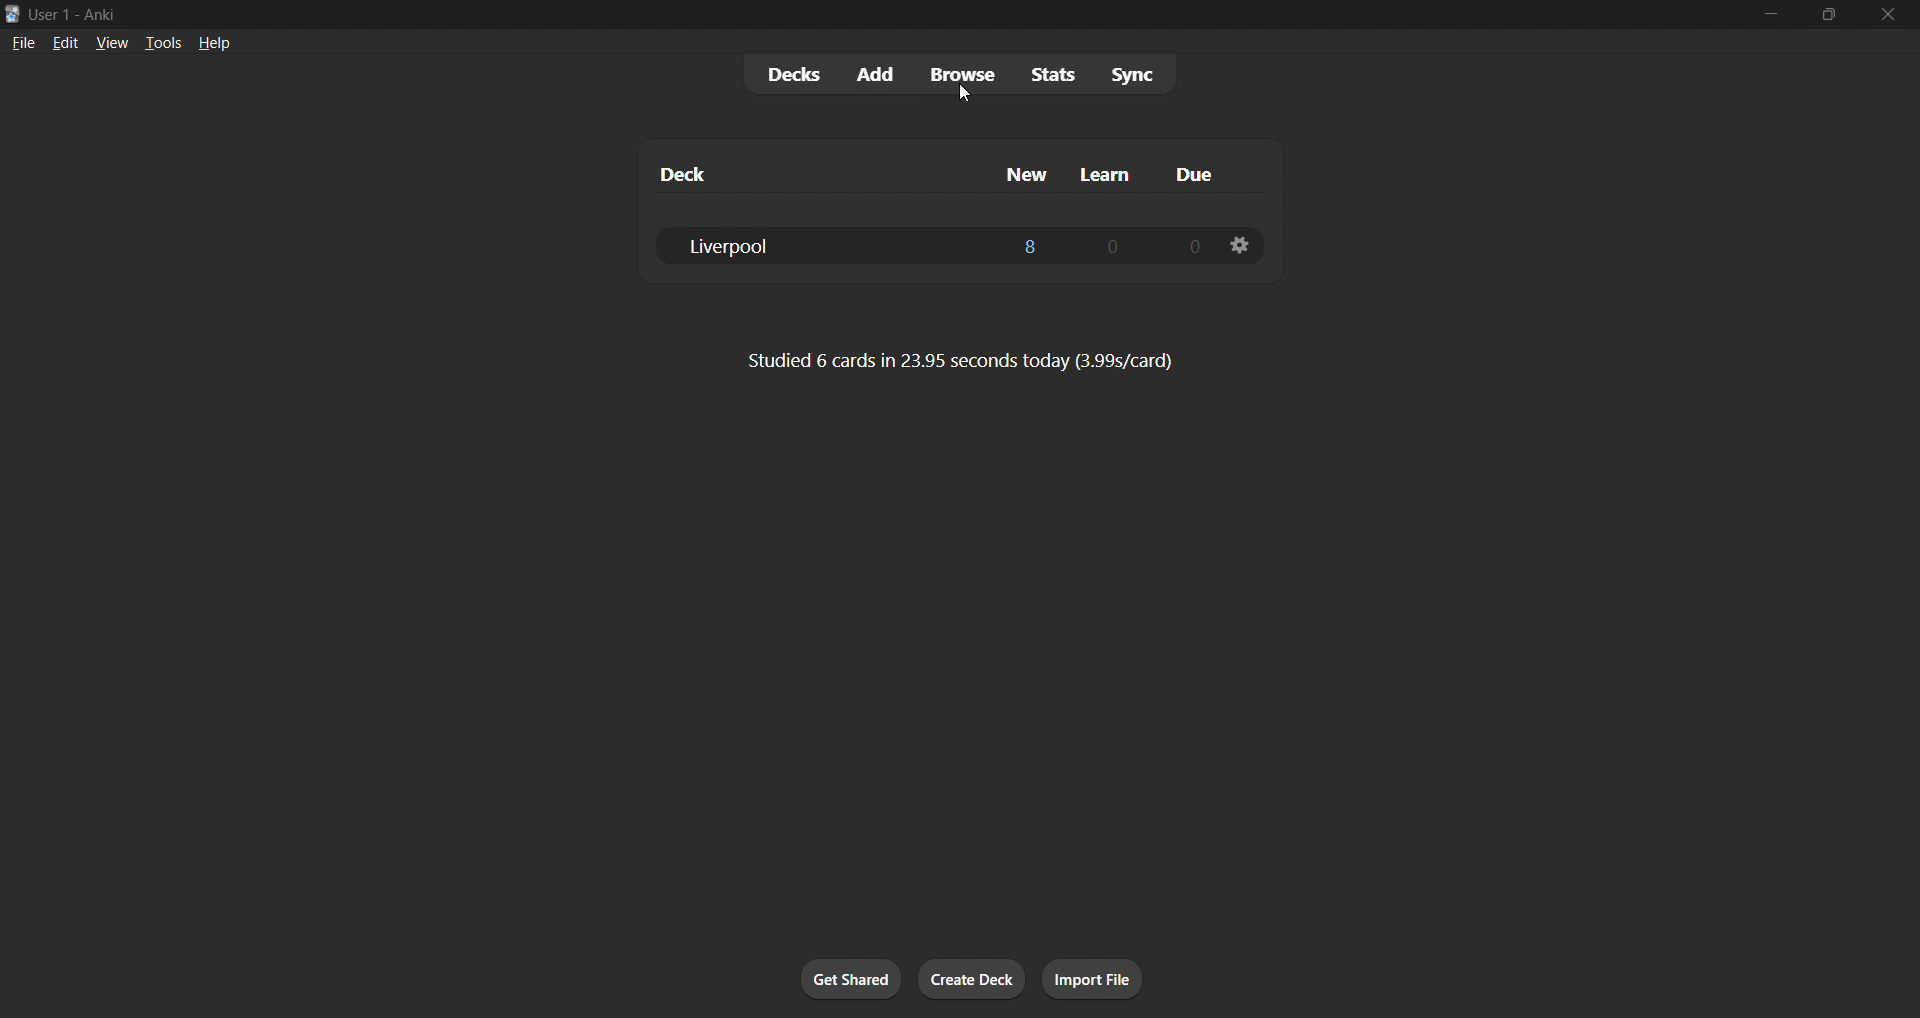 This screenshot has height=1018, width=1920. I want to click on import file, so click(1088, 982).